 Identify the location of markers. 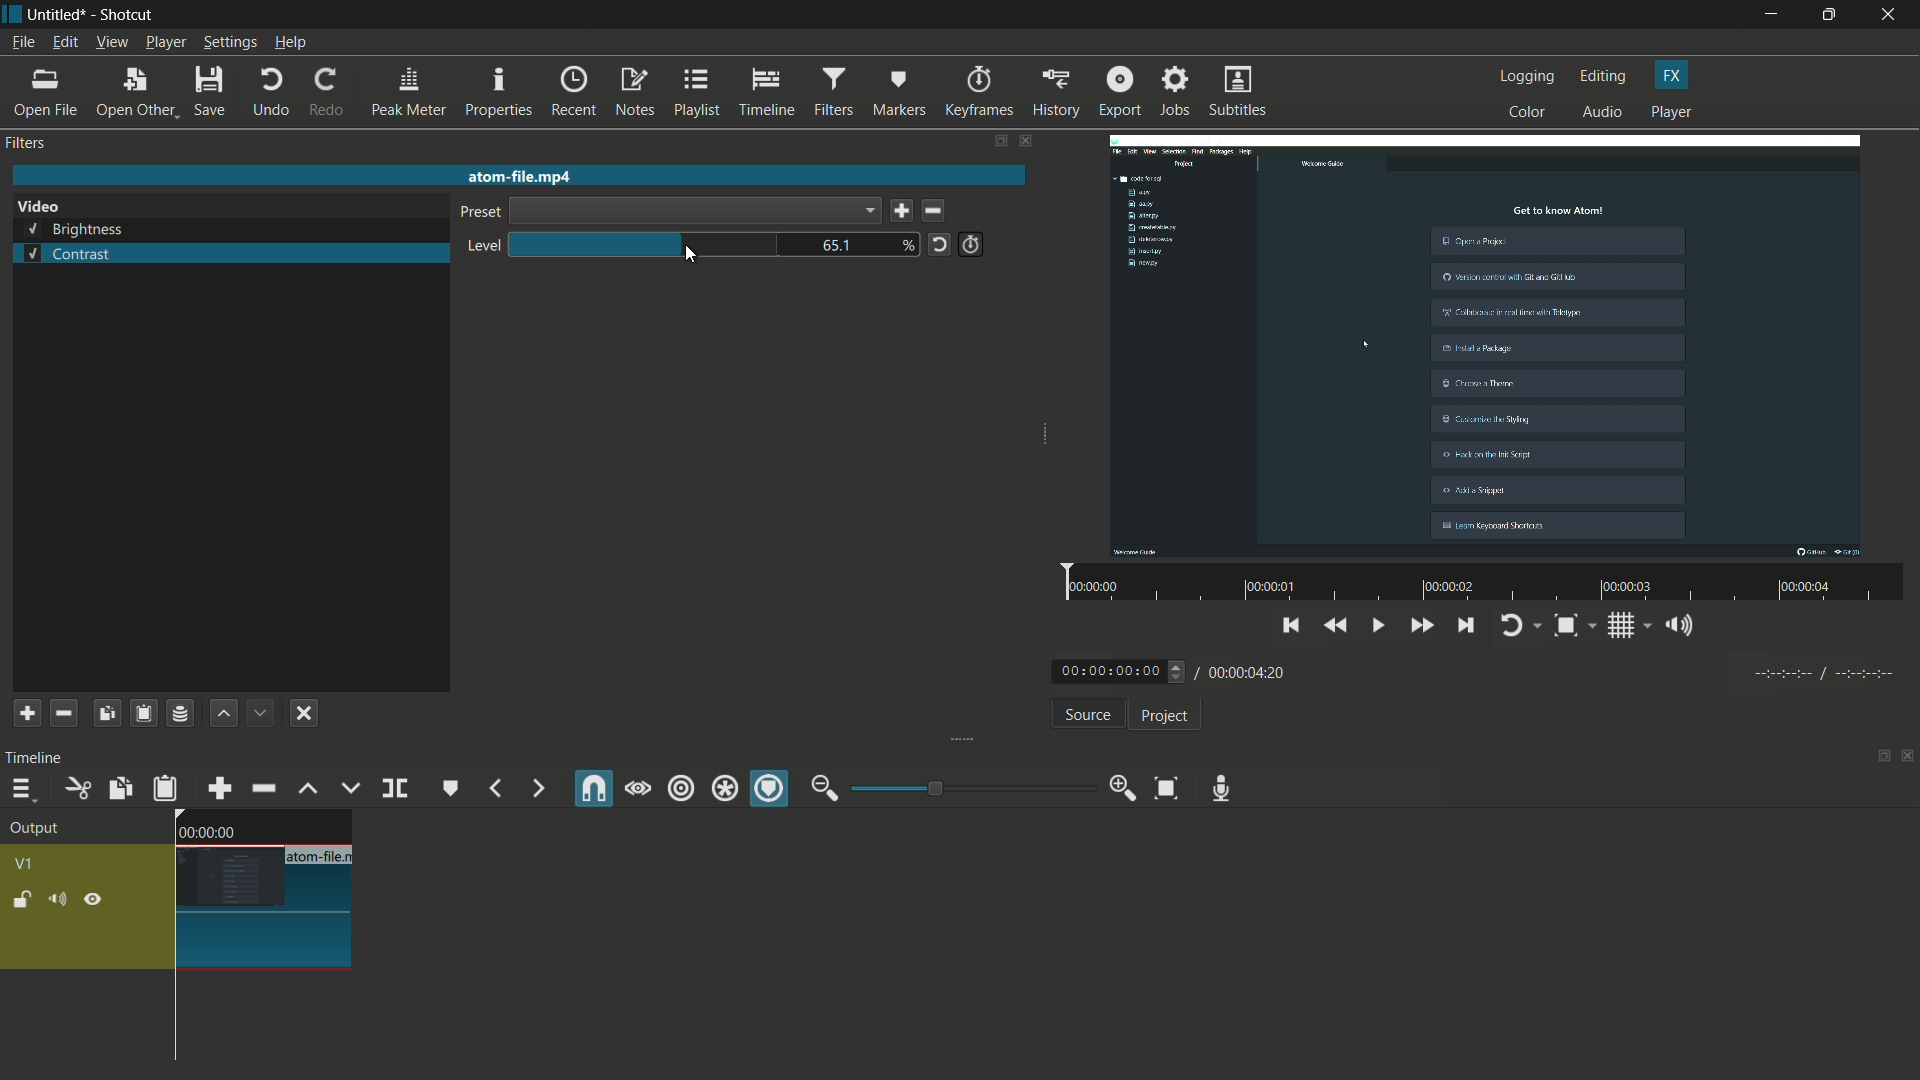
(899, 91).